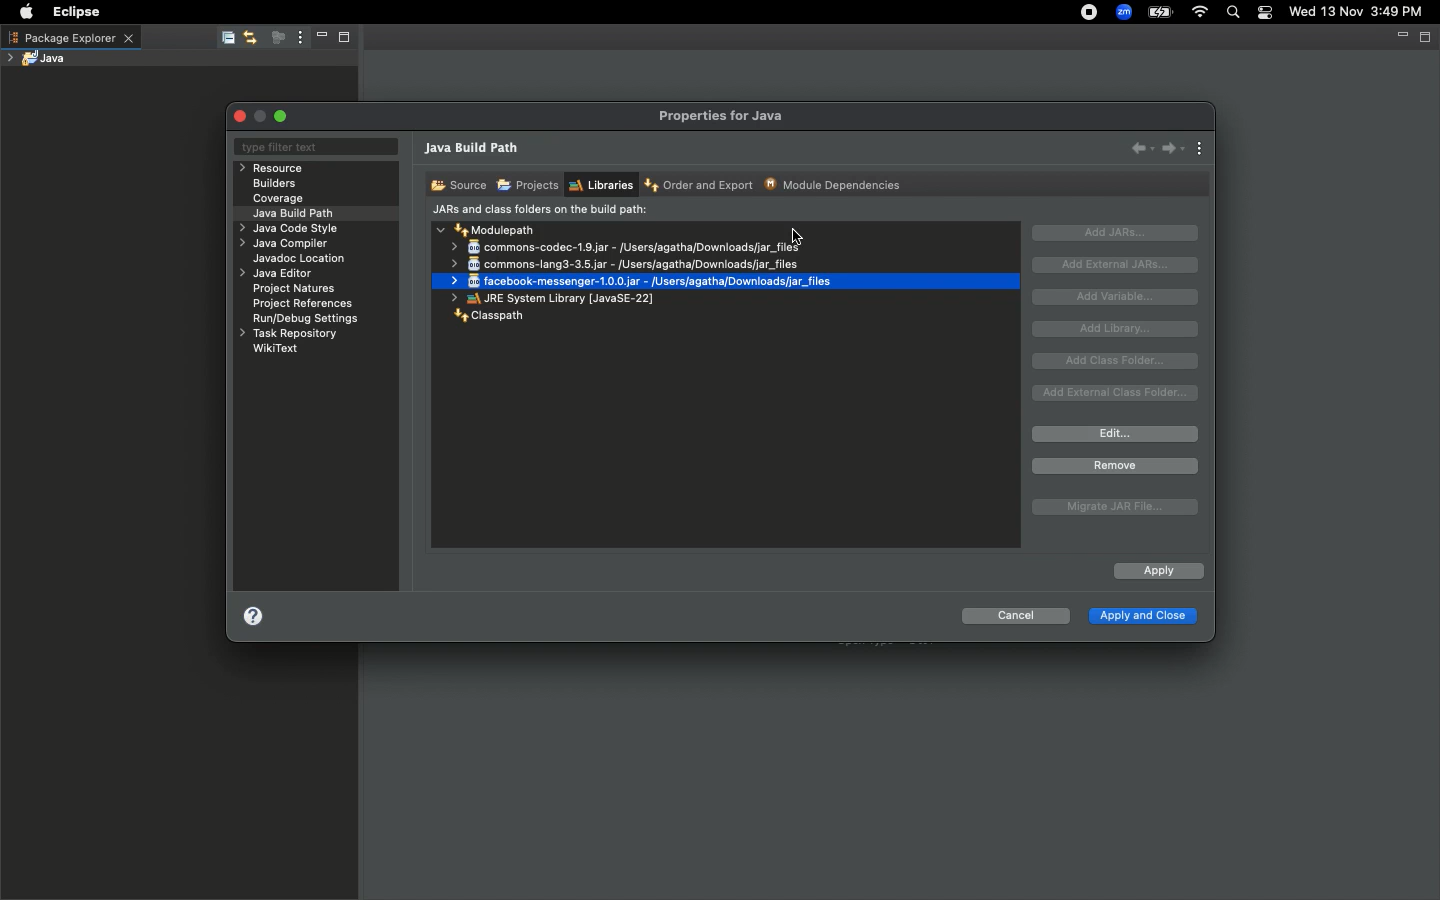 Image resolution: width=1440 pixels, height=900 pixels. Describe the element at coordinates (314, 147) in the screenshot. I see `Type filter text` at that location.